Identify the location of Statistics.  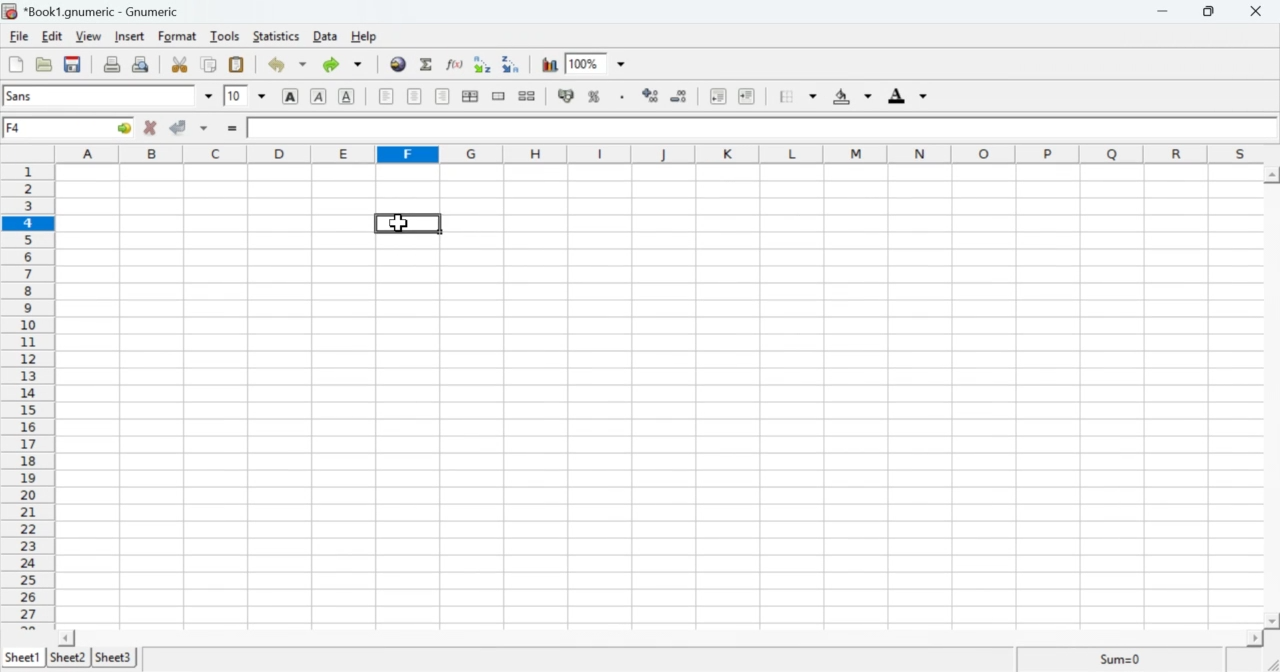
(275, 36).